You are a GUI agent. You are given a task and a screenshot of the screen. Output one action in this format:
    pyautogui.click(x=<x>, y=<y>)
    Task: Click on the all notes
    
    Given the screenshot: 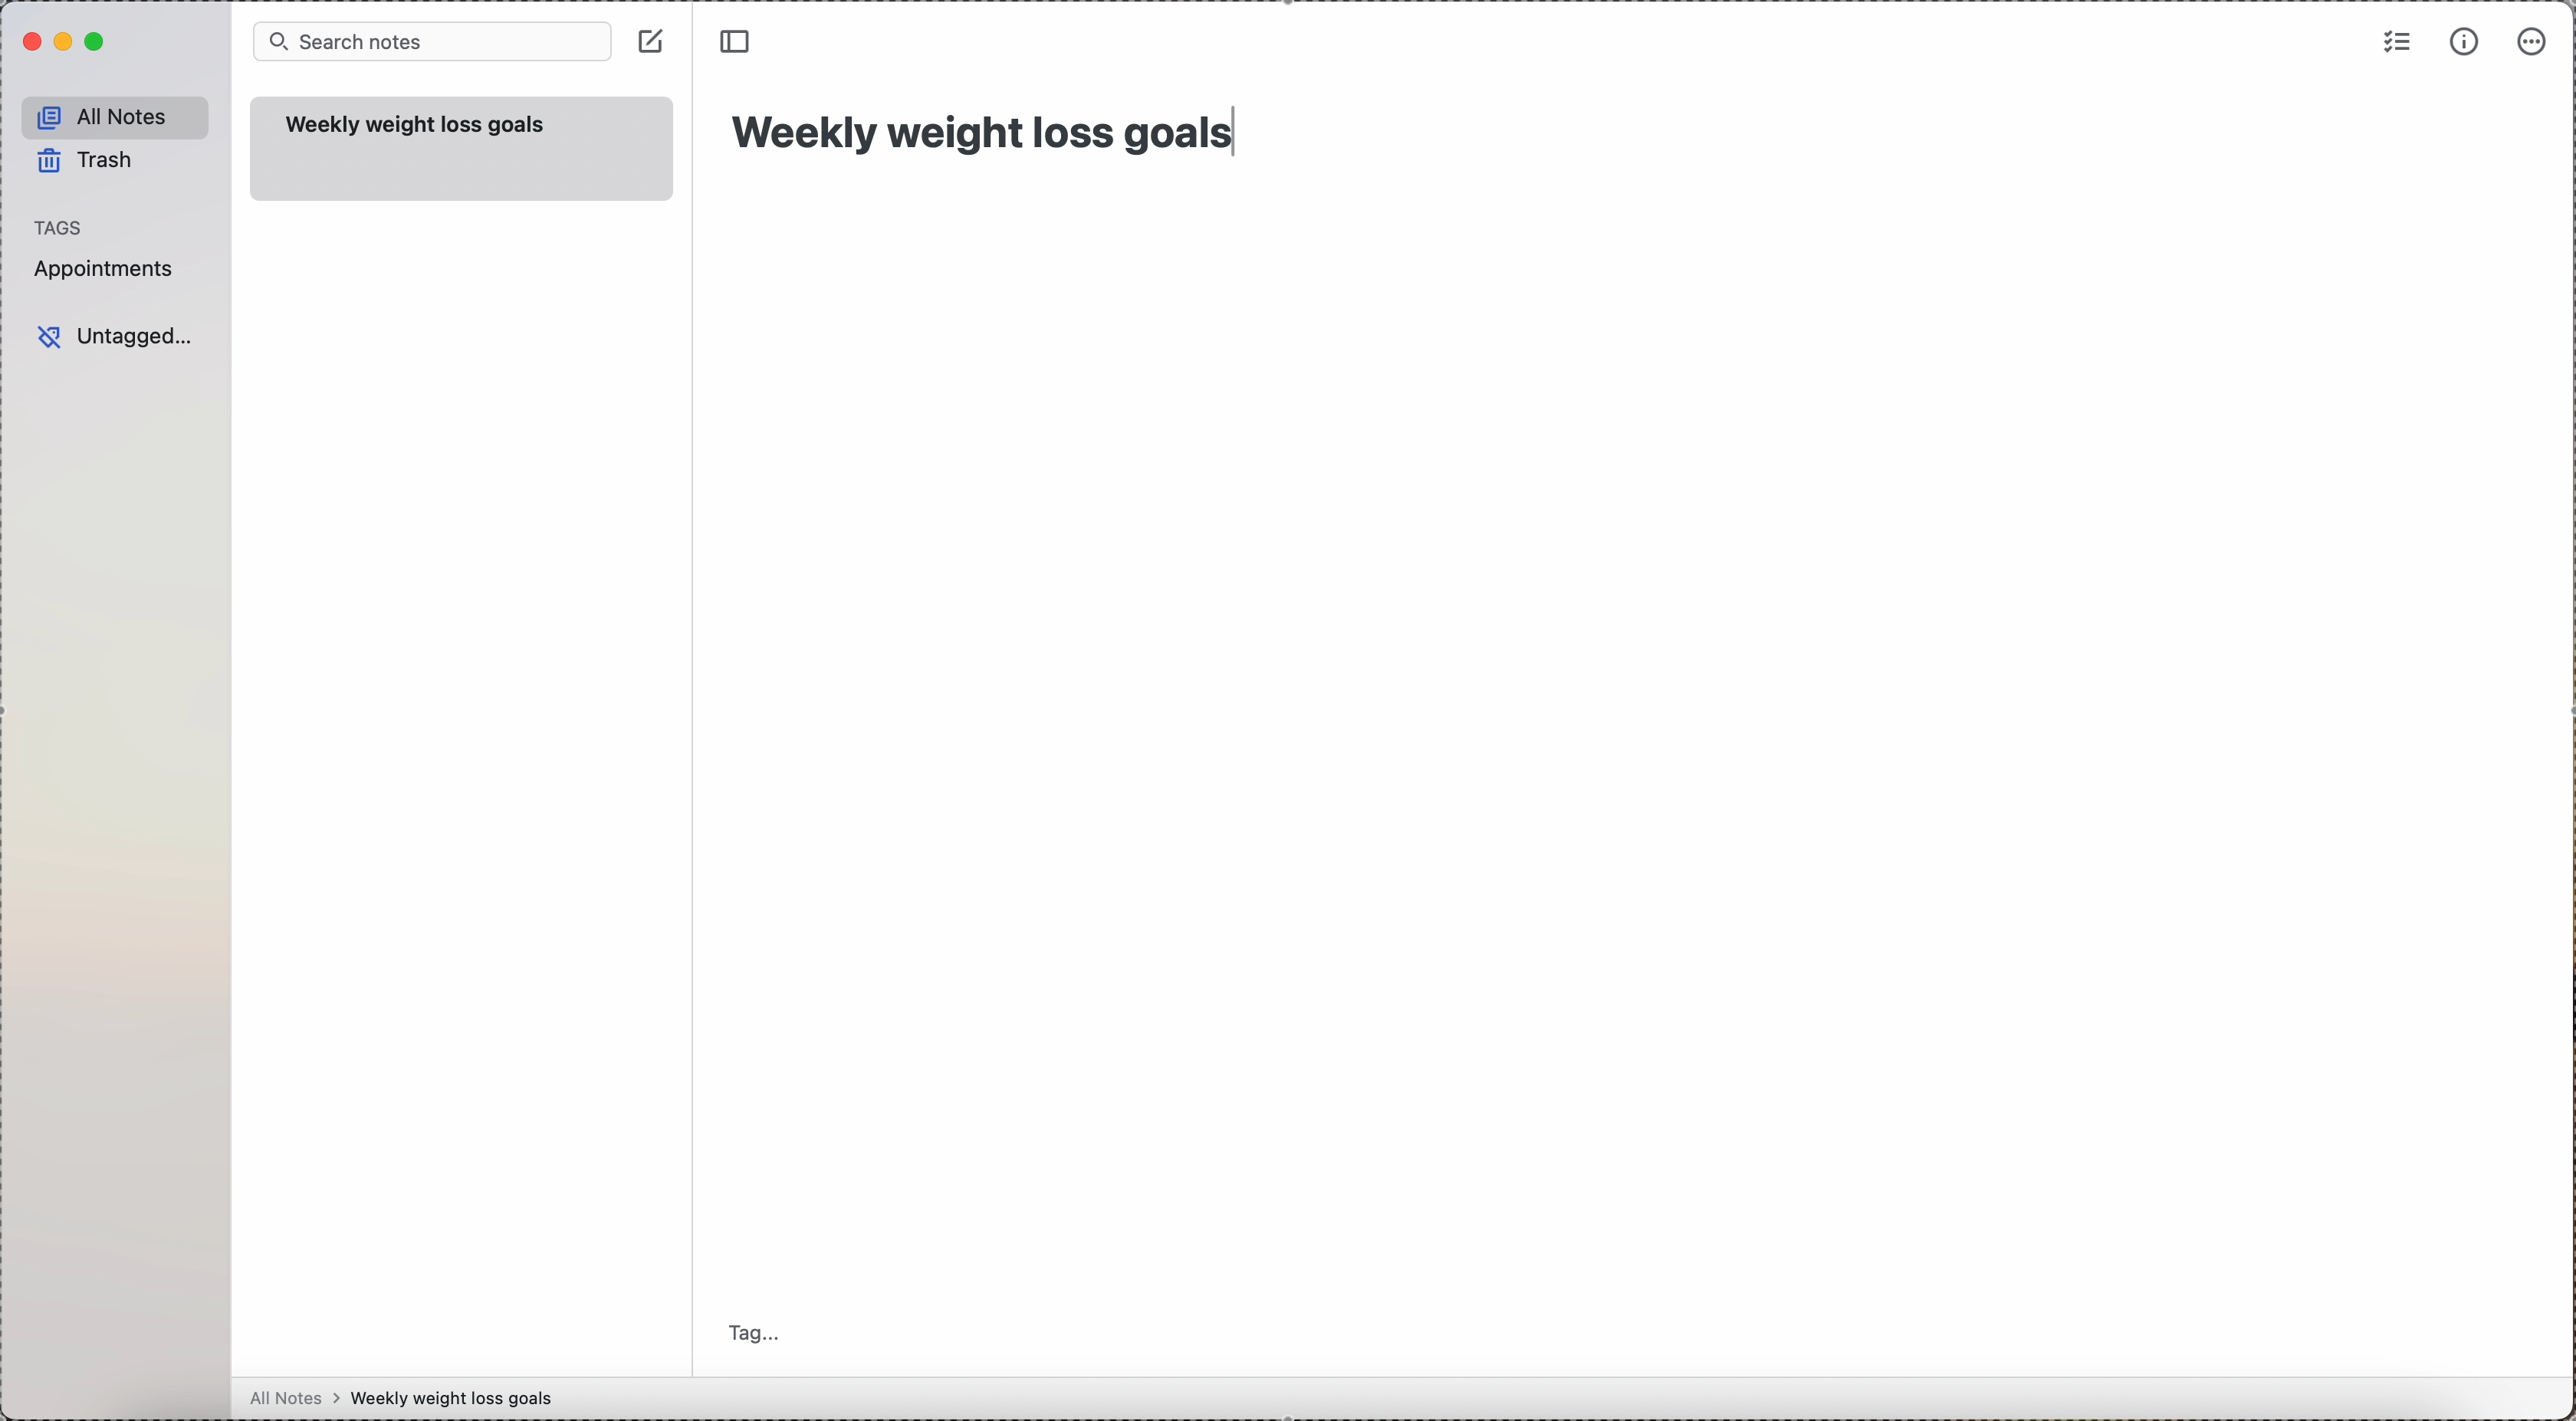 What is the action you would take?
    pyautogui.click(x=116, y=116)
    